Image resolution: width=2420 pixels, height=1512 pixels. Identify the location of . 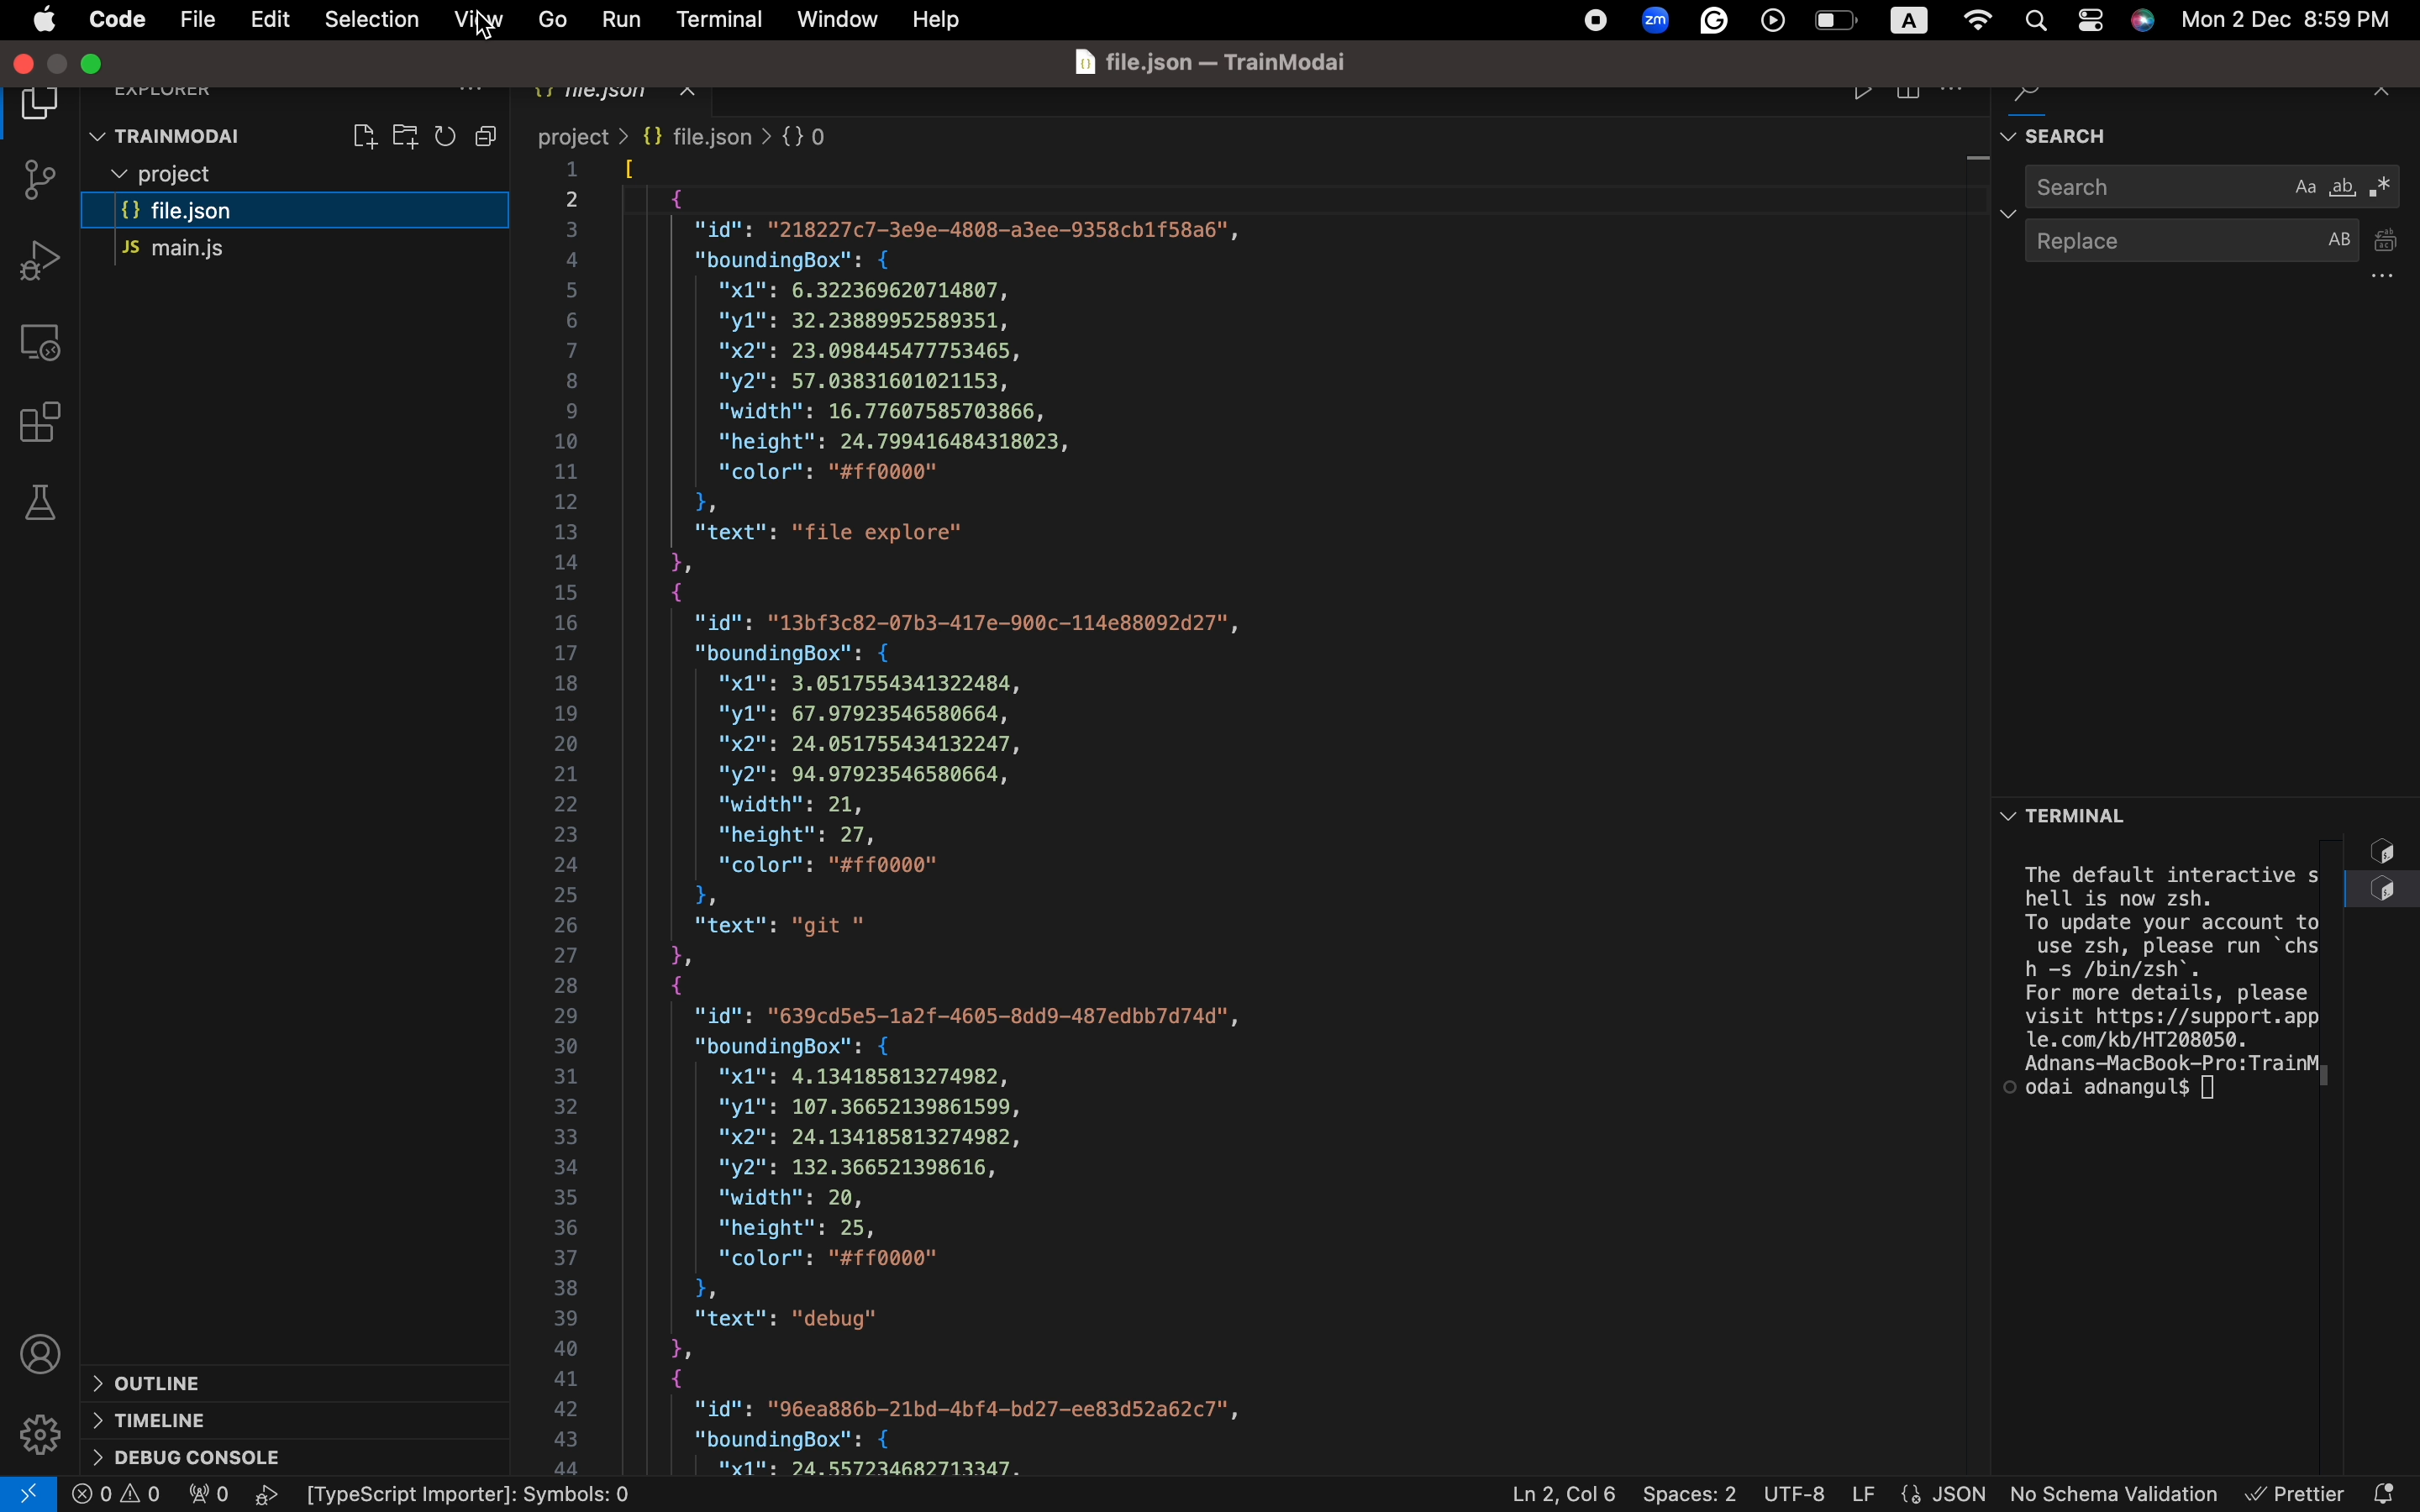
(45, 20).